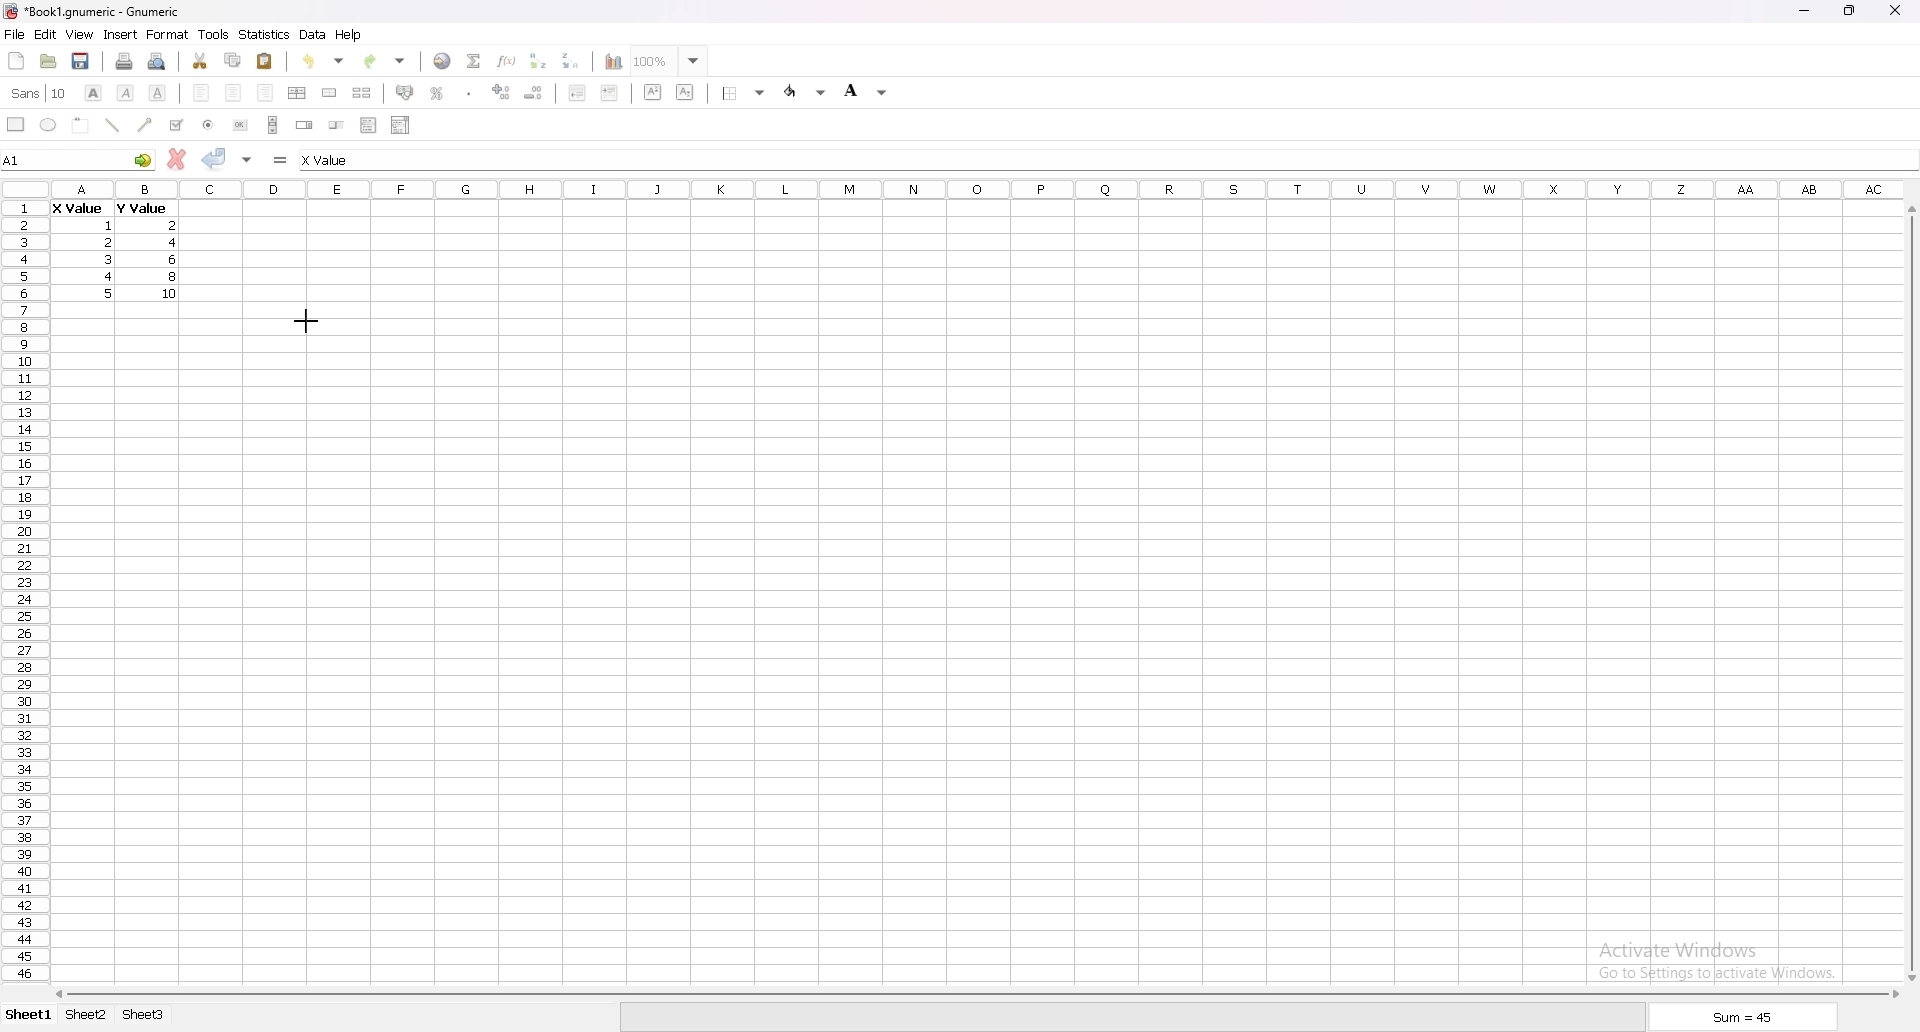 The height and width of the screenshot is (1032, 1920). What do you see at coordinates (338, 124) in the screenshot?
I see `slider` at bounding box center [338, 124].